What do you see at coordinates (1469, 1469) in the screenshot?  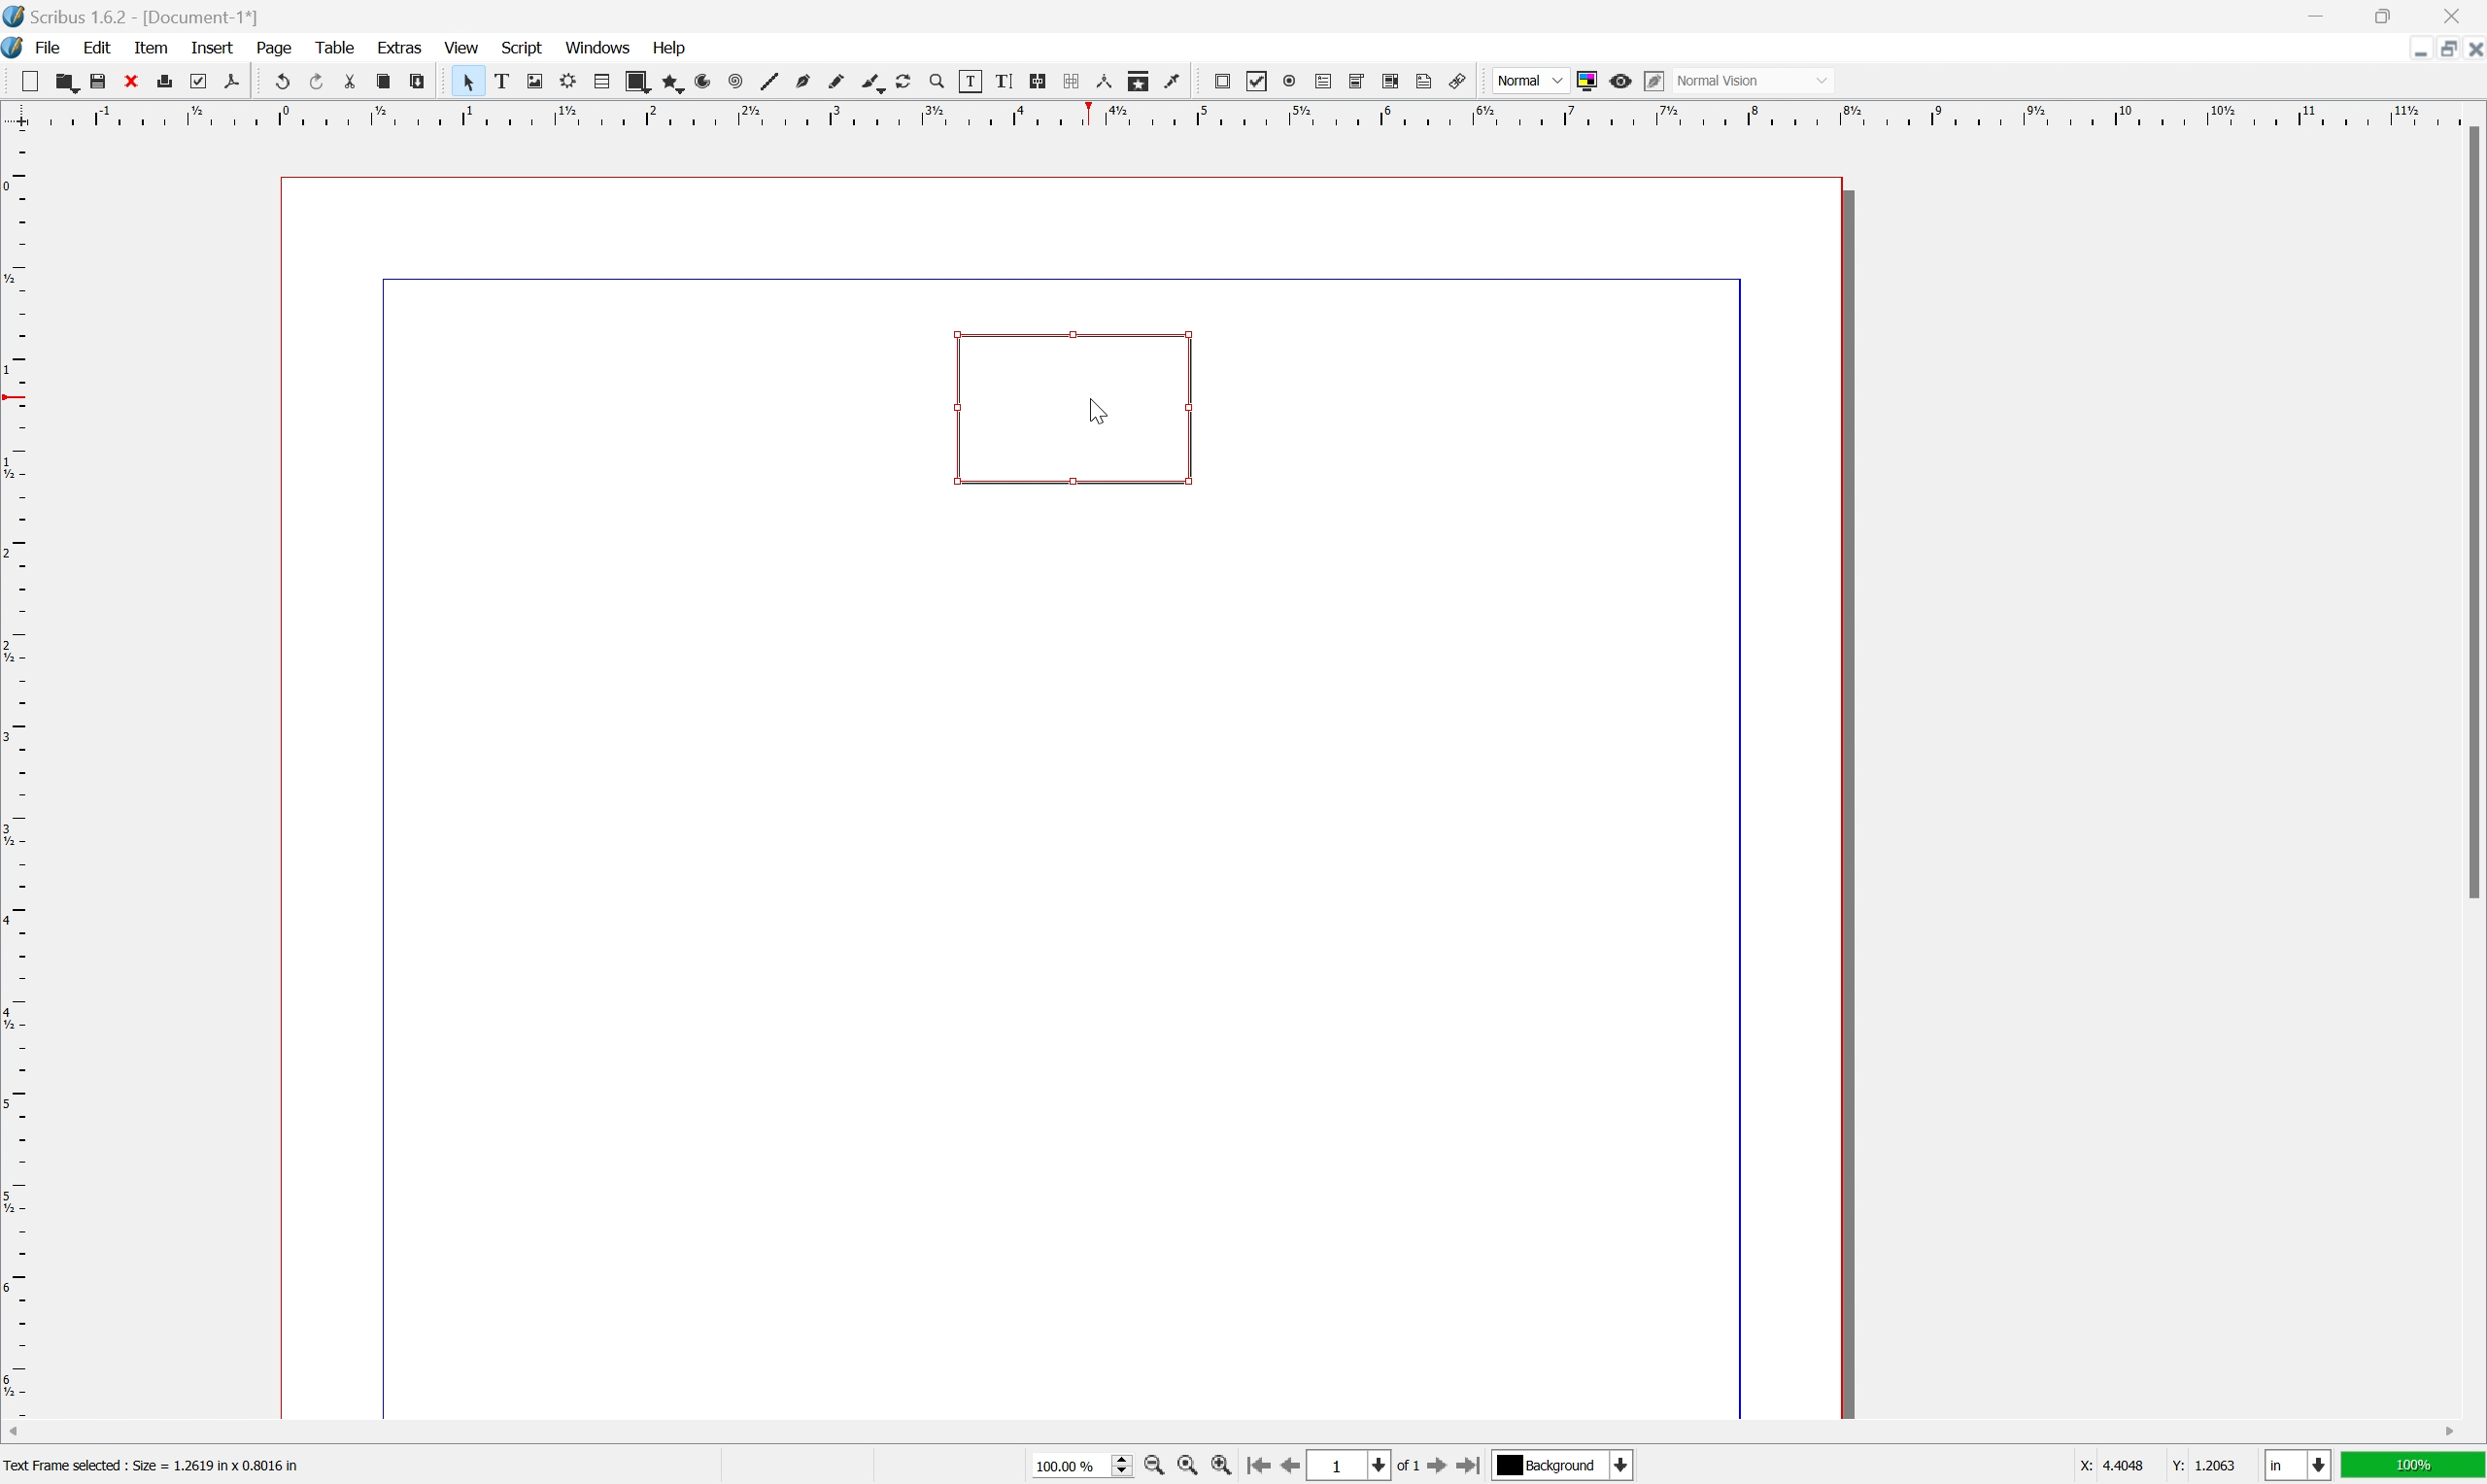 I see `go to last page` at bounding box center [1469, 1469].